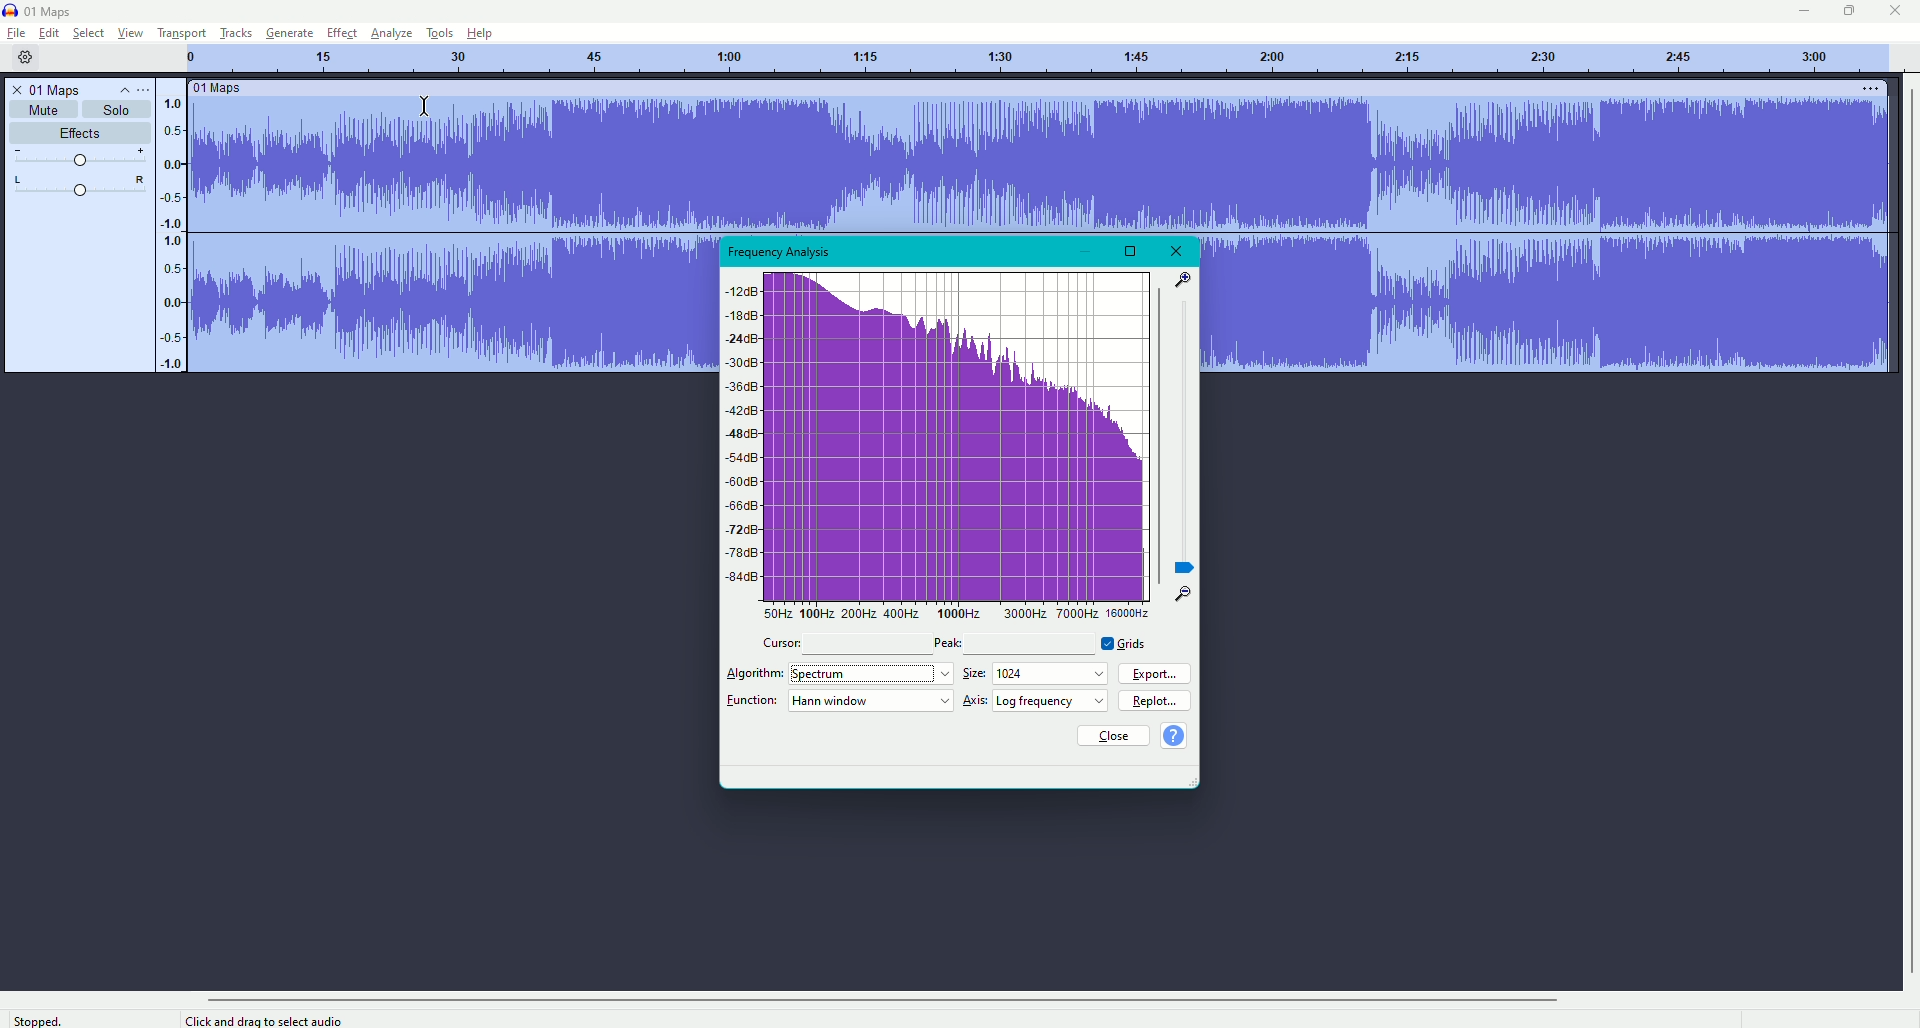 The image size is (1920, 1028). What do you see at coordinates (784, 641) in the screenshot?
I see `Cursor` at bounding box center [784, 641].